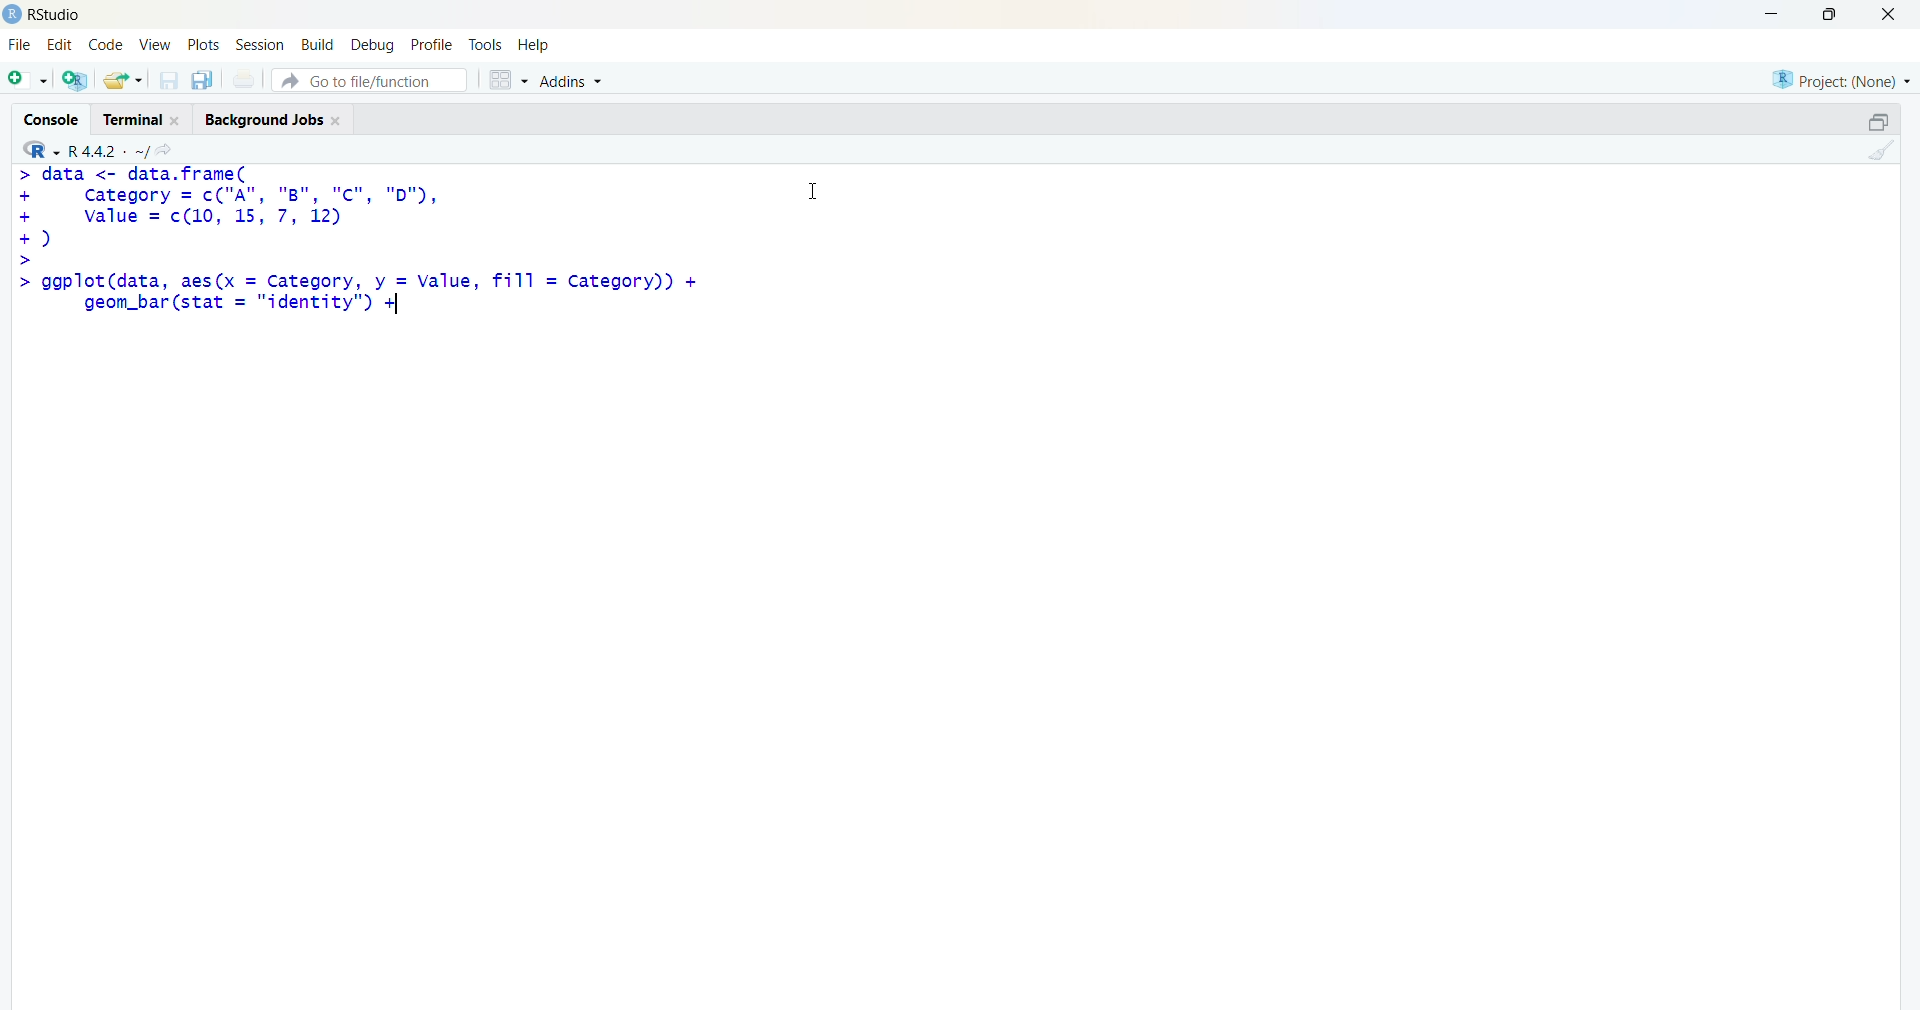 The width and height of the screenshot is (1920, 1010). Describe the element at coordinates (56, 117) in the screenshot. I see `Console` at that location.